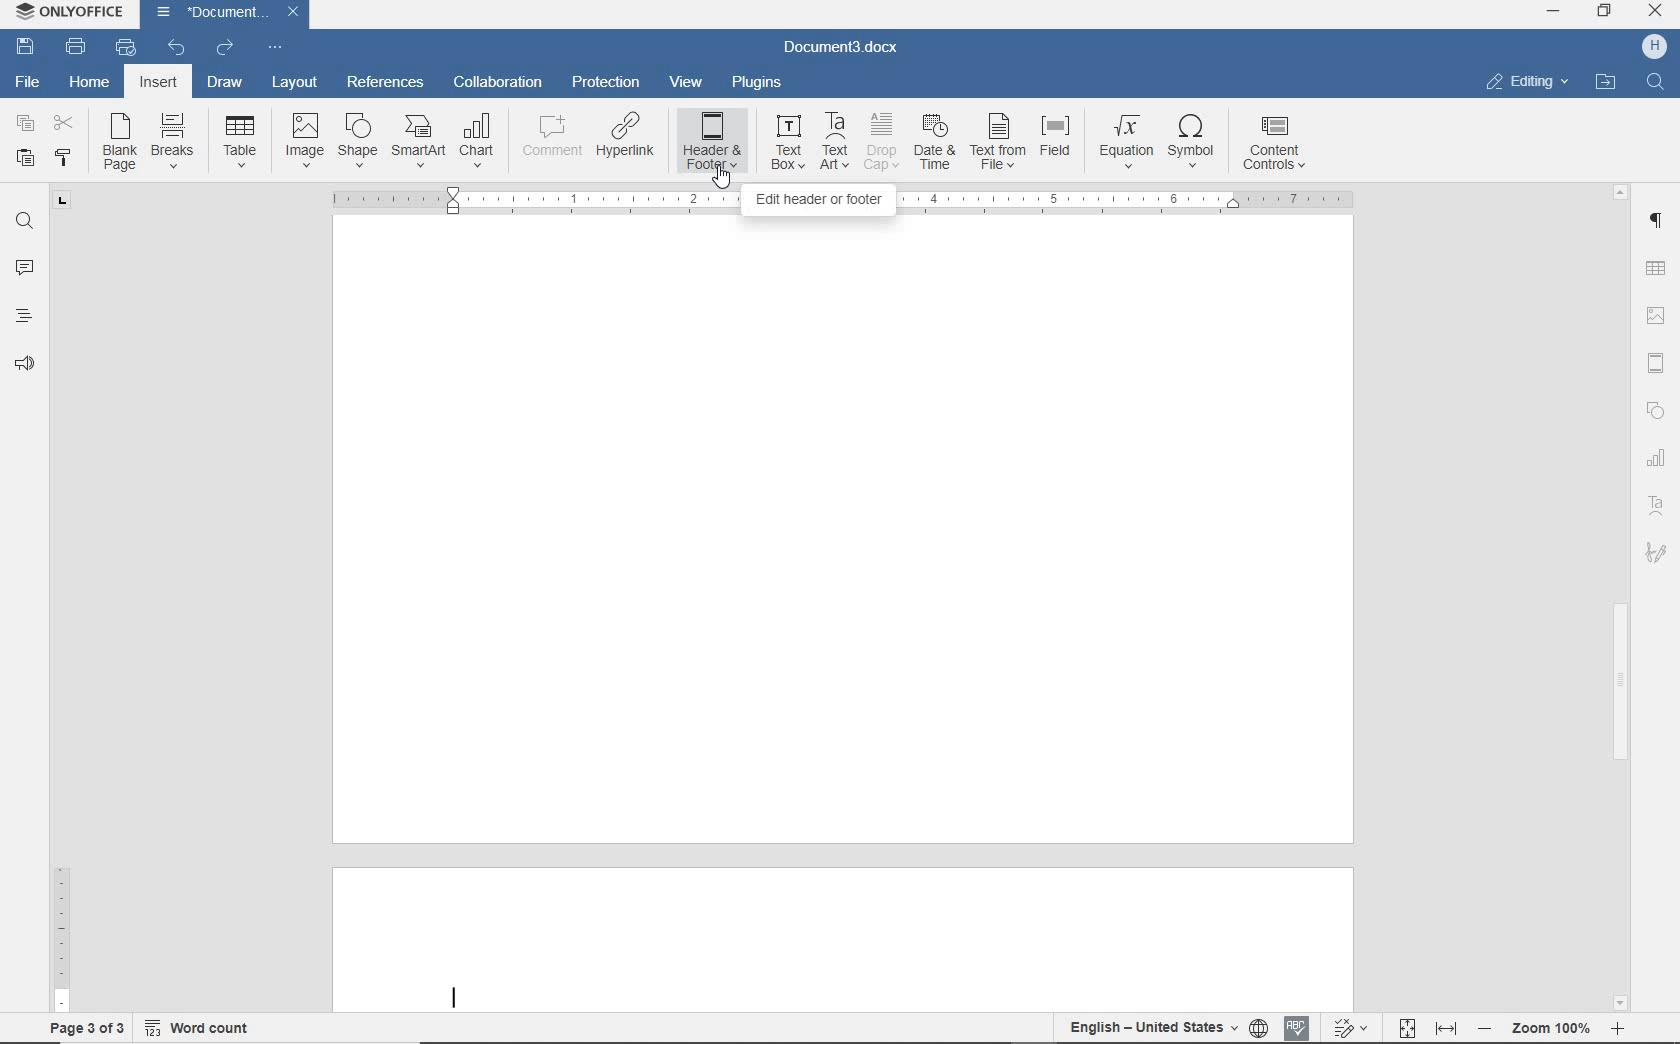  What do you see at coordinates (1274, 142) in the screenshot?
I see `CONTENT CONTROLS` at bounding box center [1274, 142].